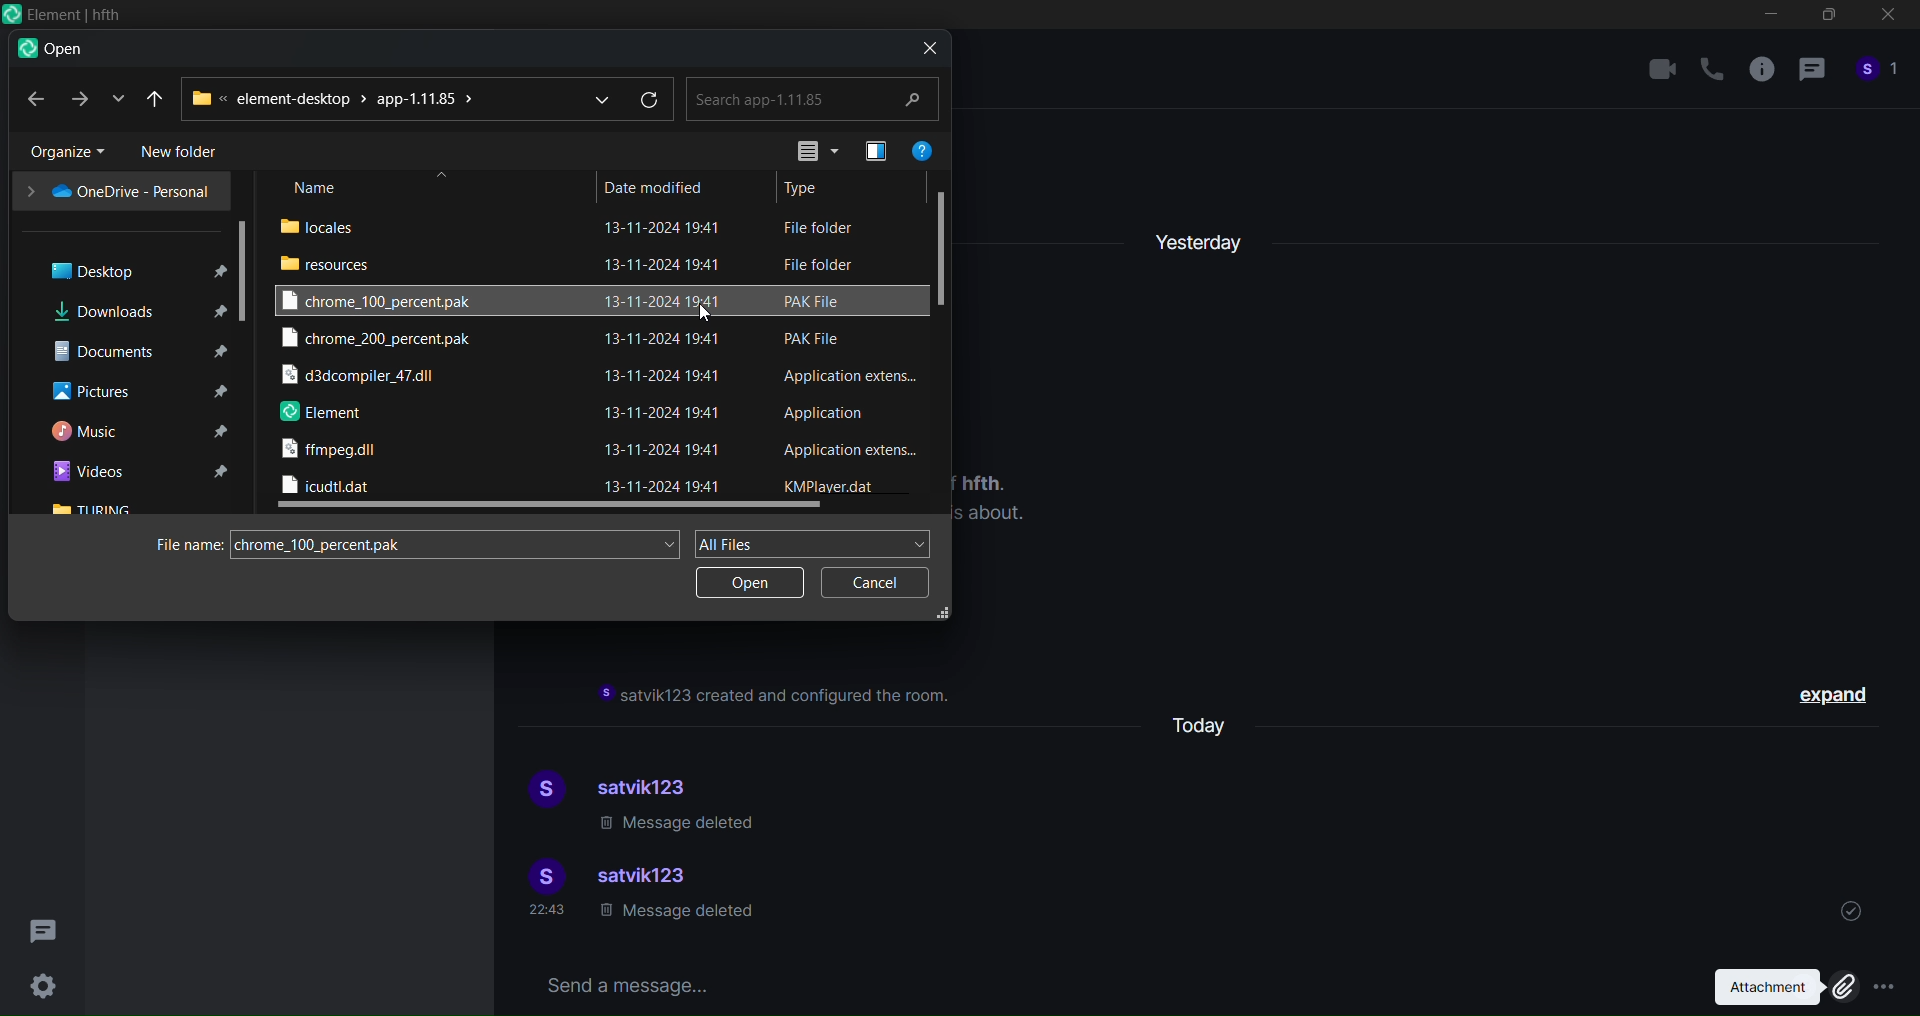  Describe the element at coordinates (946, 242) in the screenshot. I see `vertical scroll bar` at that location.